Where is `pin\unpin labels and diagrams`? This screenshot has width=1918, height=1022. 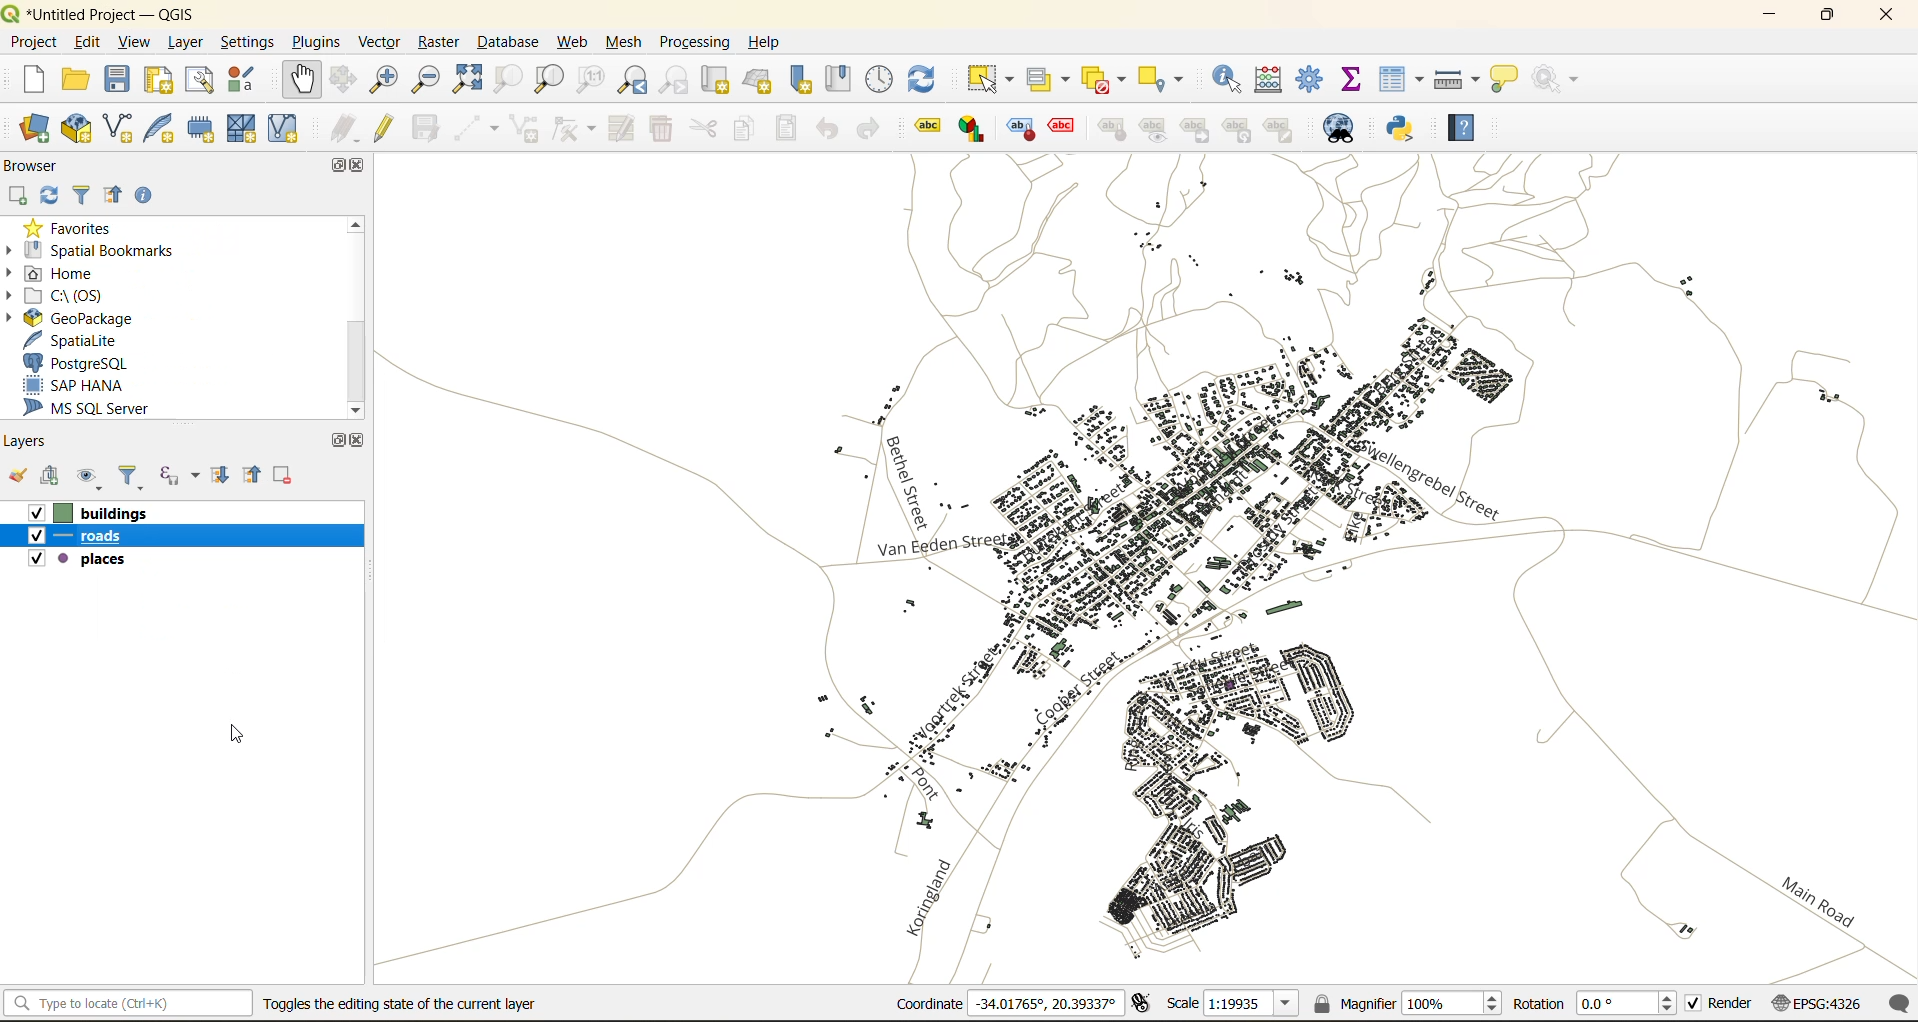 pin\unpin labels and diagrams is located at coordinates (1111, 129).